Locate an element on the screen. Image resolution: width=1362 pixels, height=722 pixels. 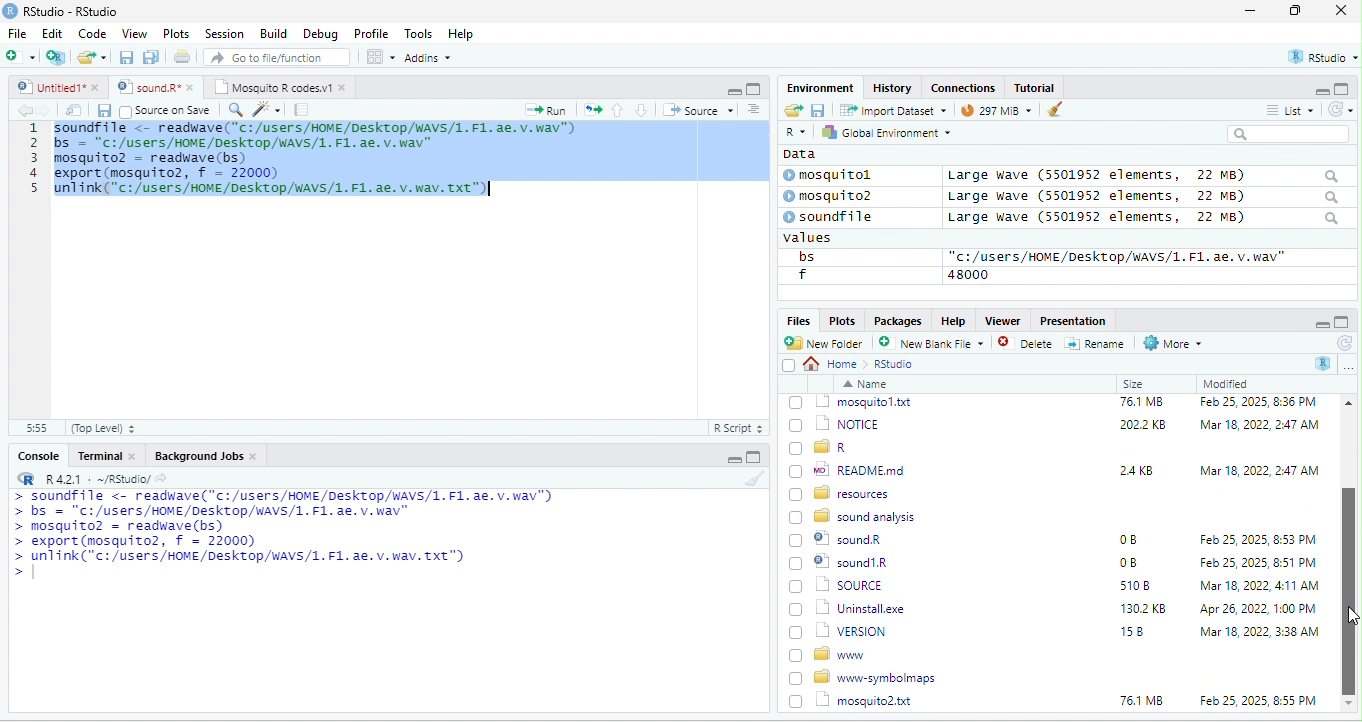
+ Source + is located at coordinates (698, 109).